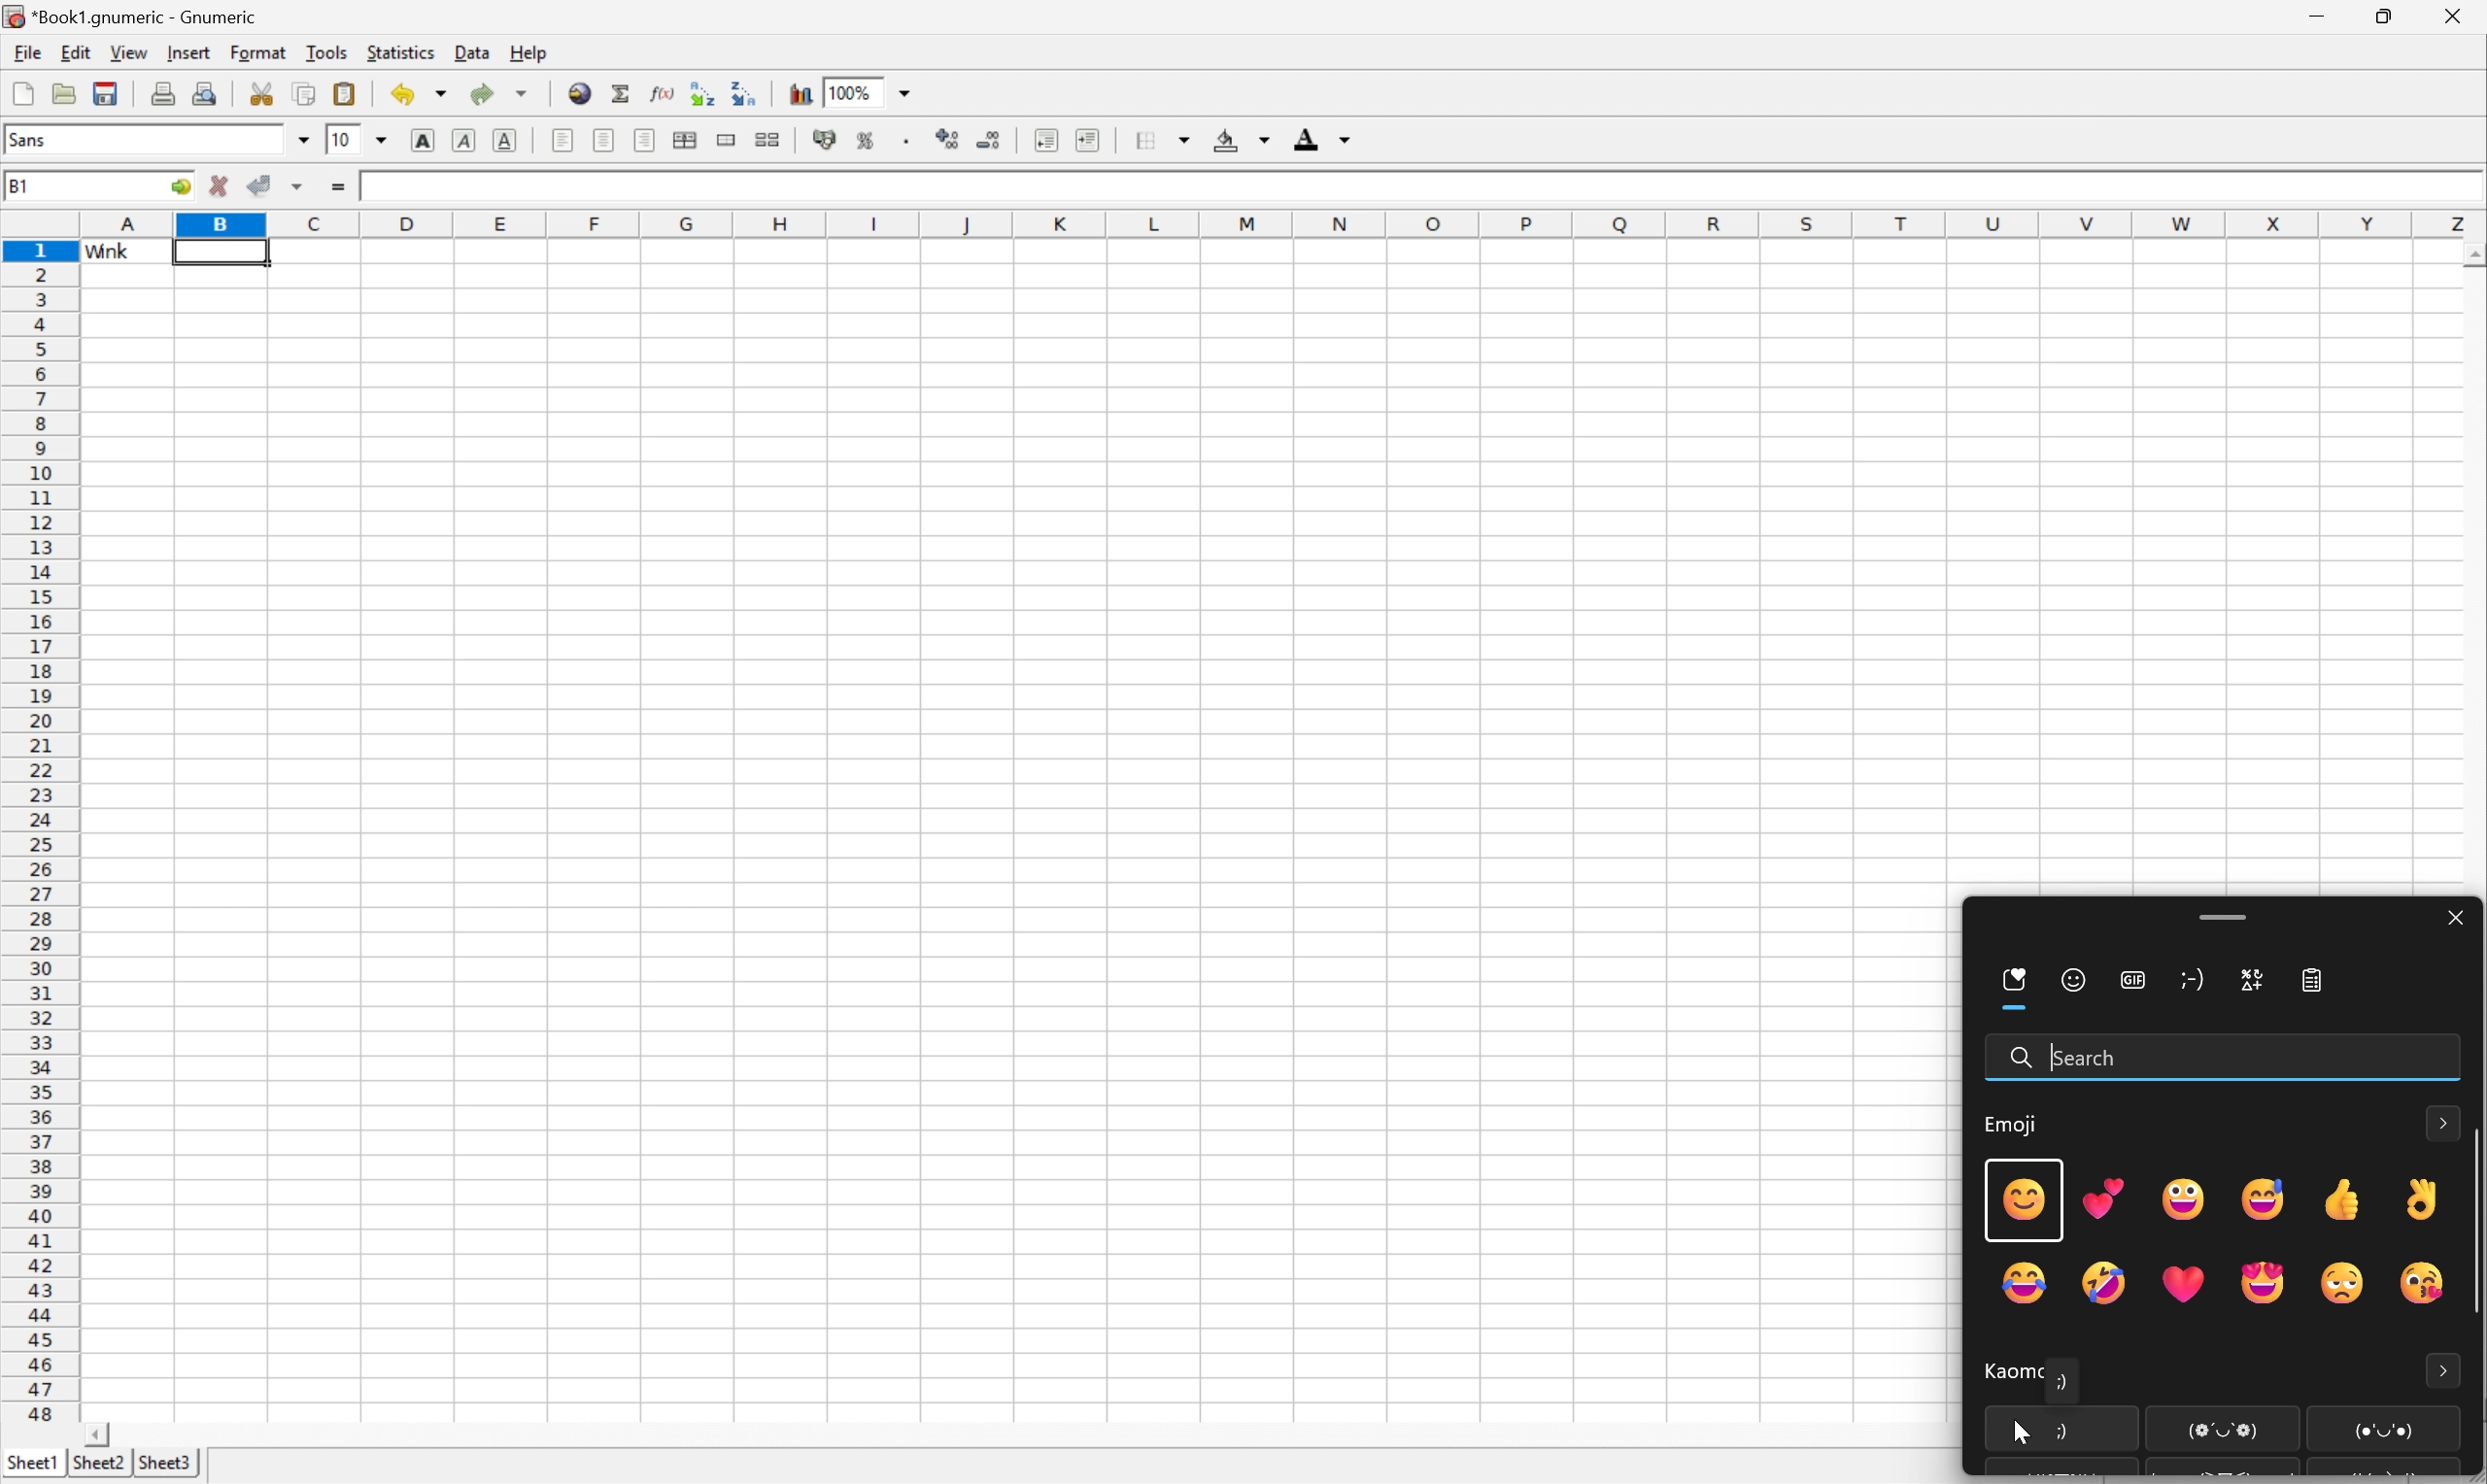  Describe the element at coordinates (2299, 1430) in the screenshot. I see `kaomoji` at that location.